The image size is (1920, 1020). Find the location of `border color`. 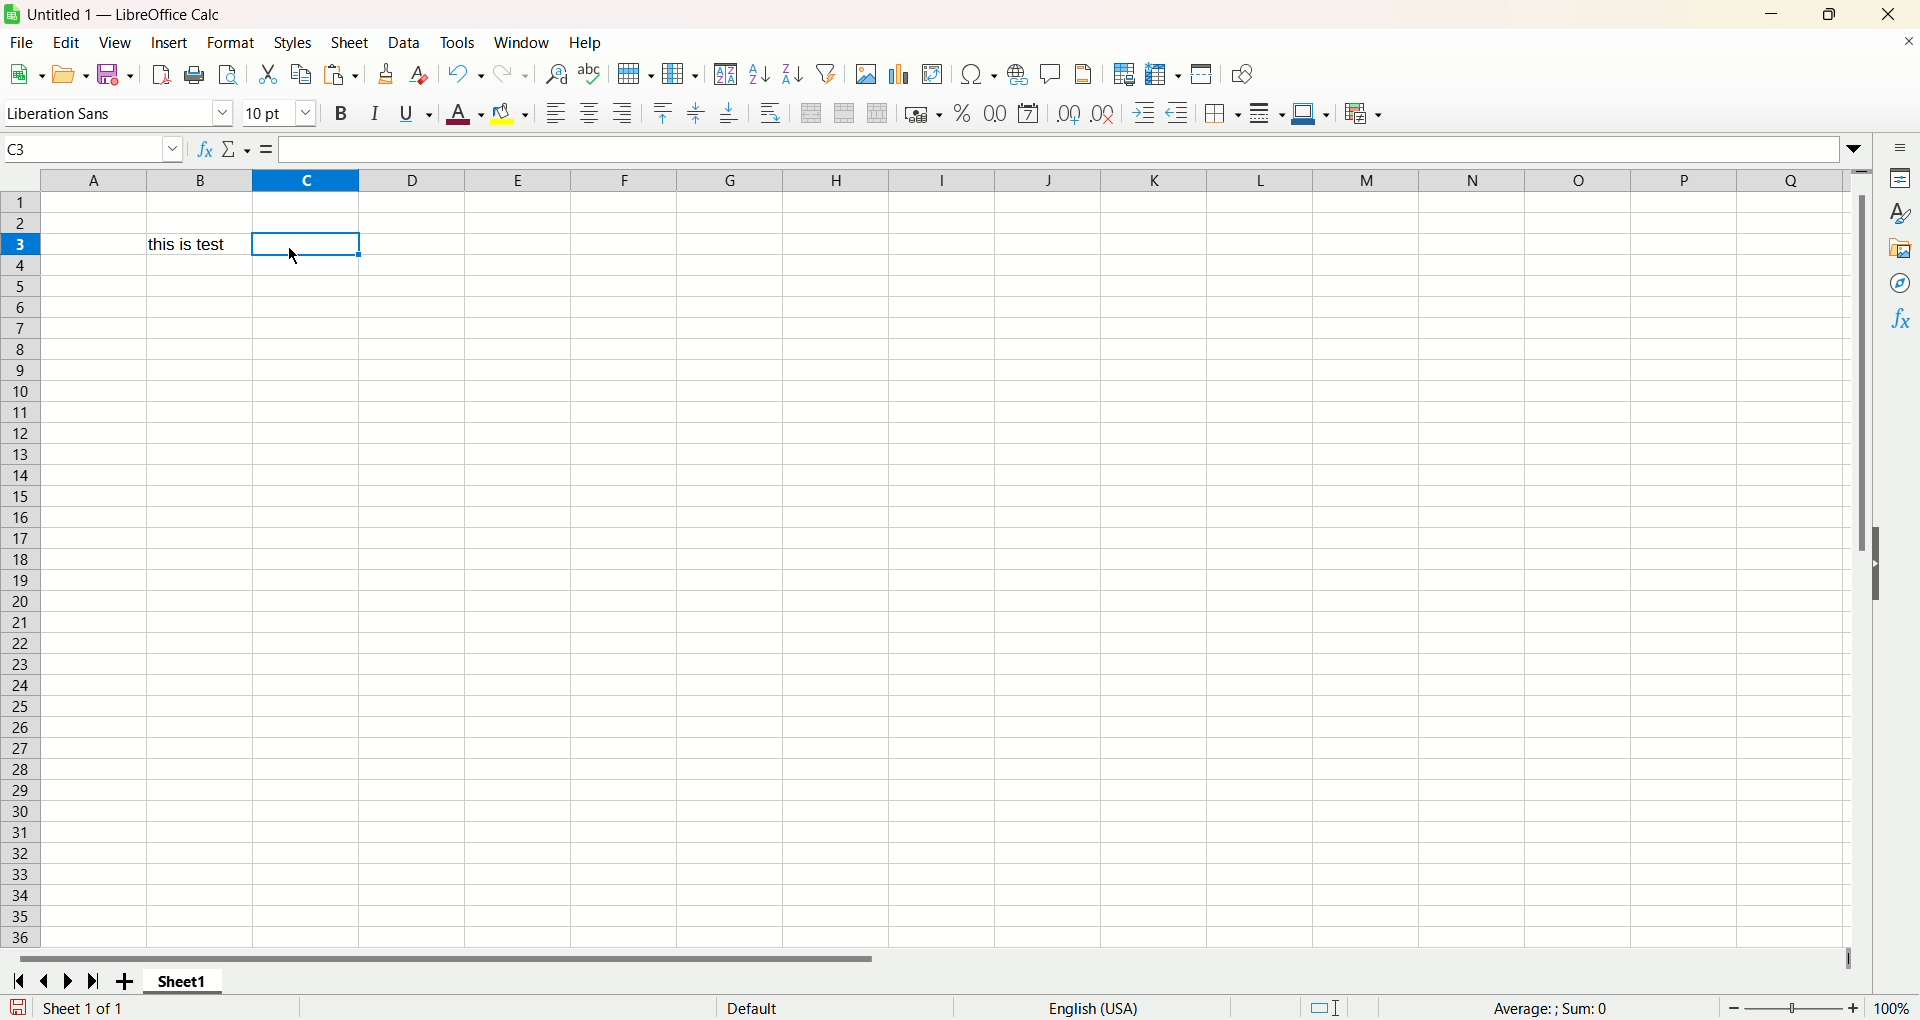

border color is located at coordinates (1309, 111).